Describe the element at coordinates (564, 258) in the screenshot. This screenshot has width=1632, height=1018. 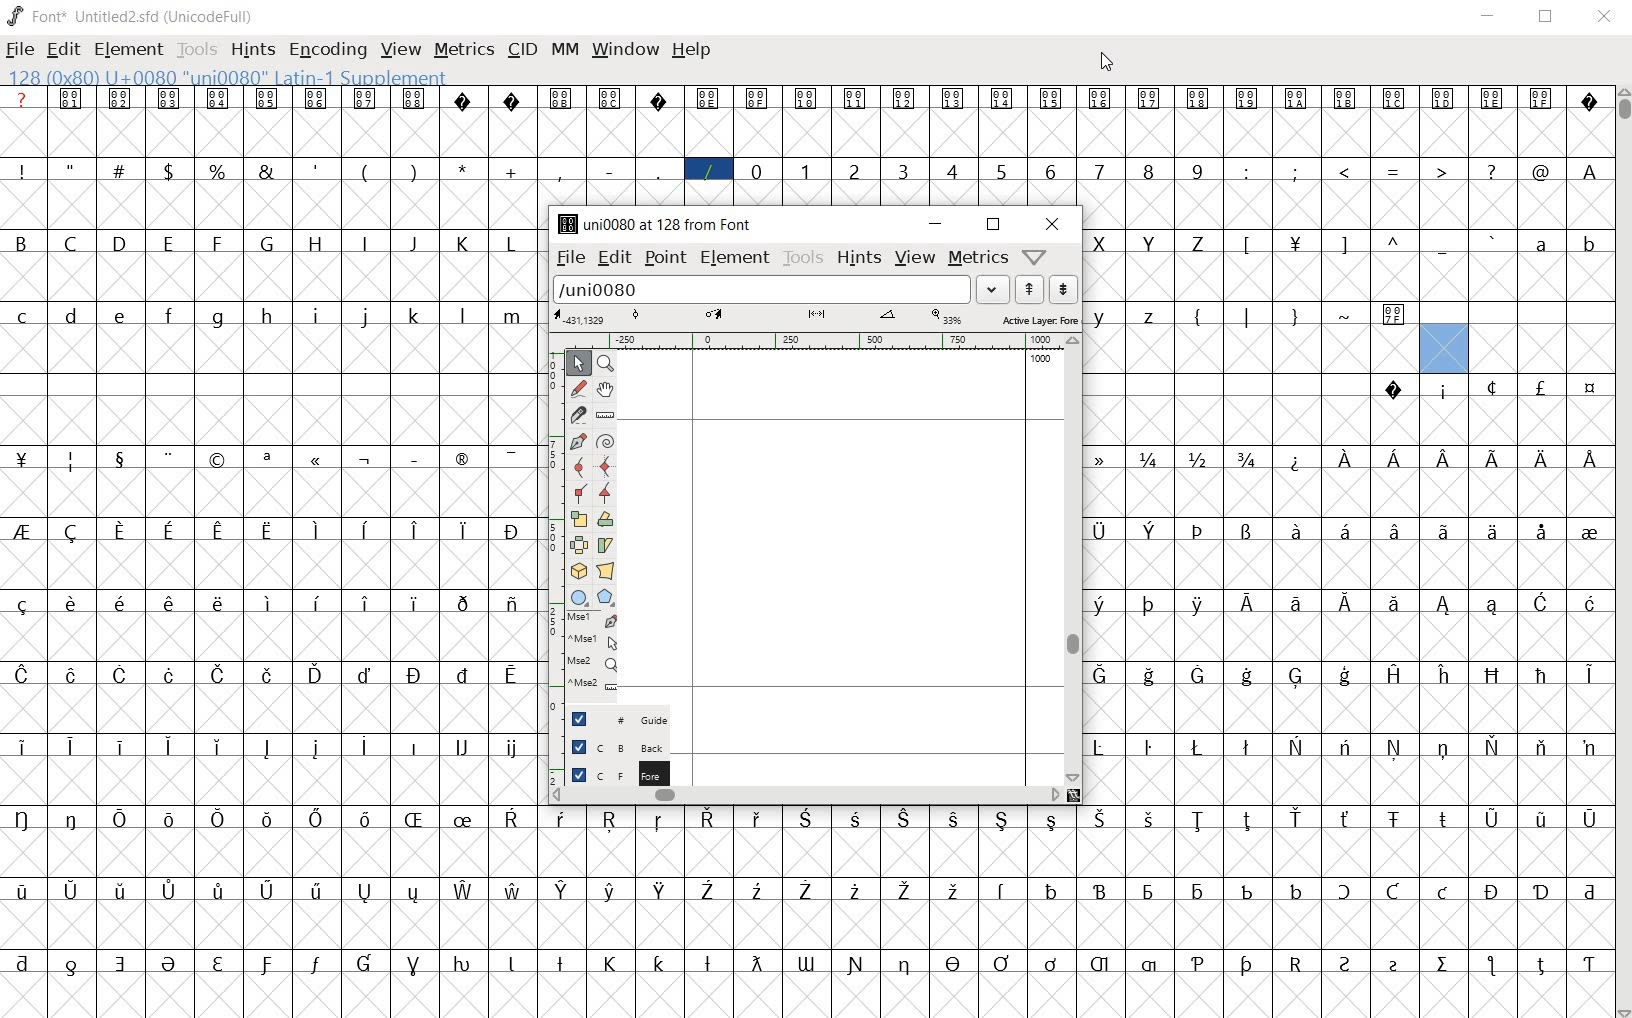
I see `file` at that location.